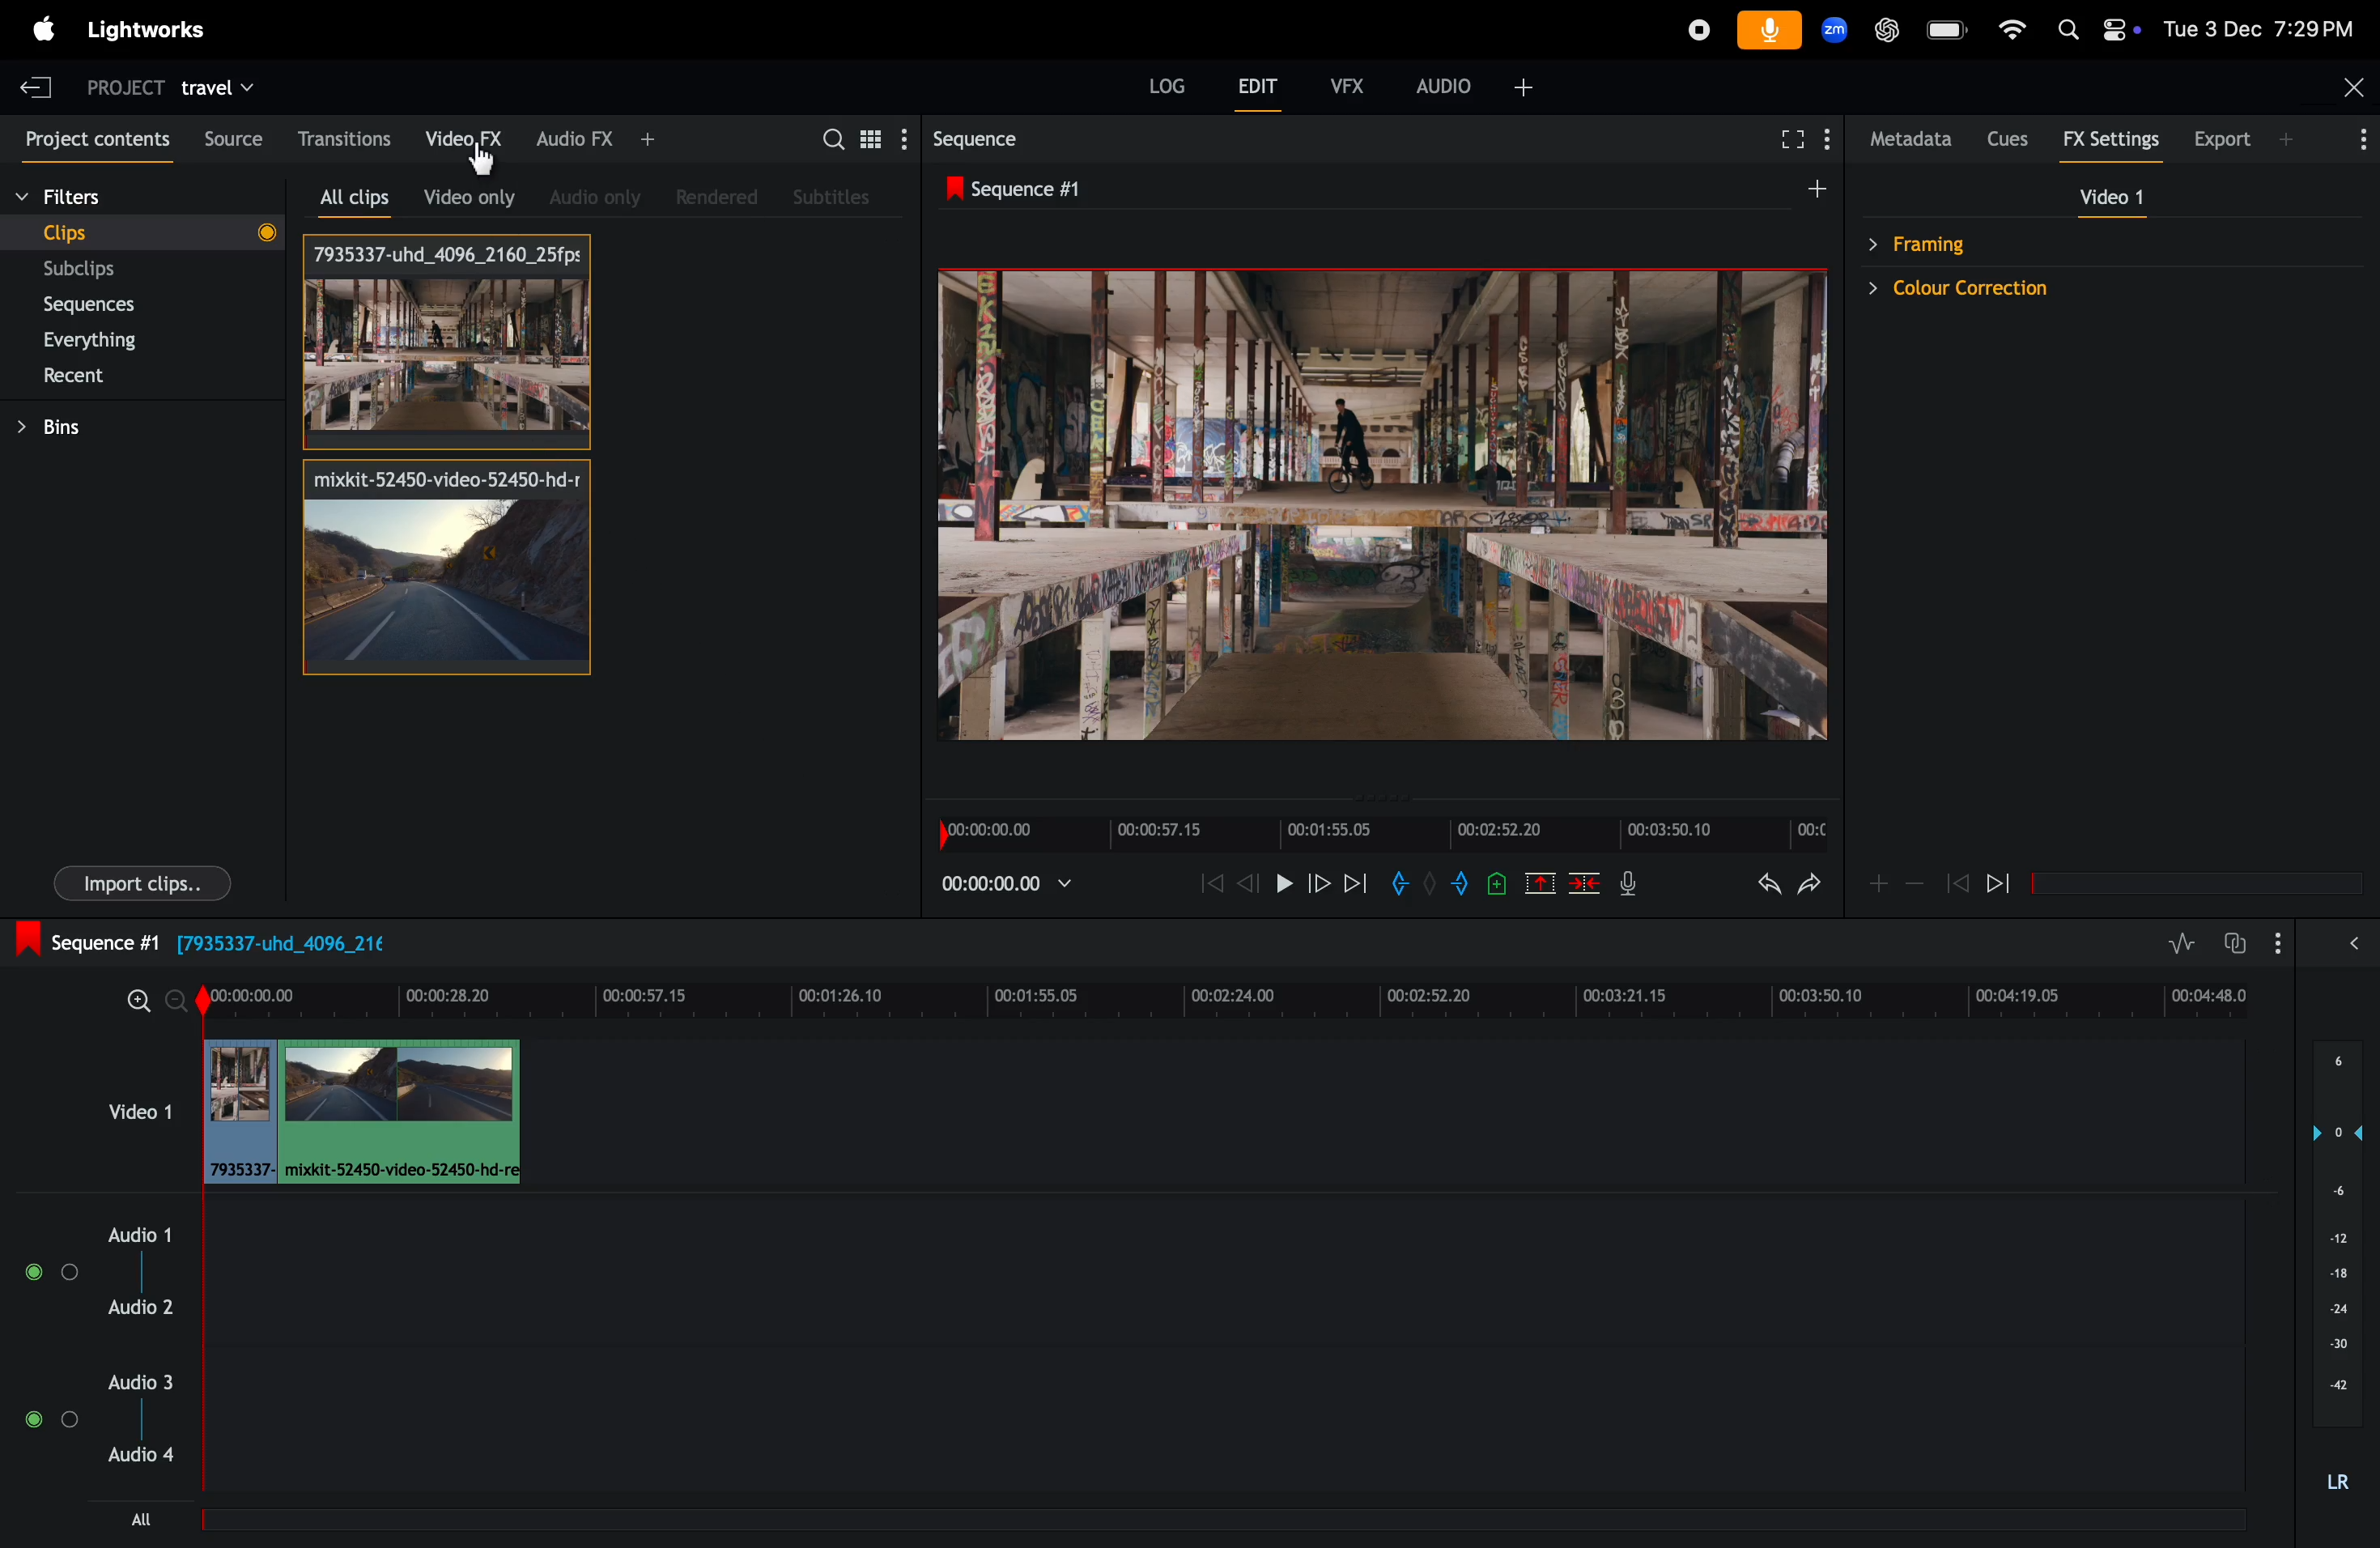 The height and width of the screenshot is (1548, 2380). I want to click on mic, so click(1629, 885).